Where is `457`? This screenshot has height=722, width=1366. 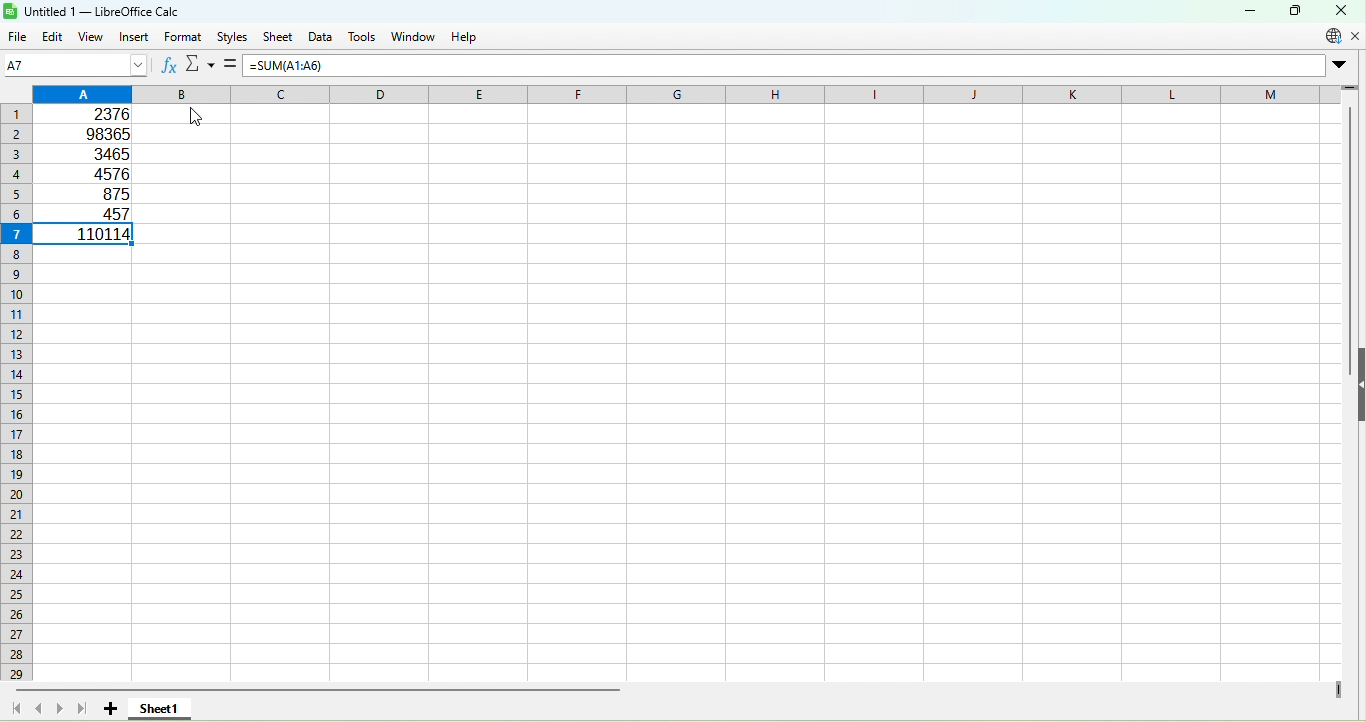 457 is located at coordinates (92, 213).